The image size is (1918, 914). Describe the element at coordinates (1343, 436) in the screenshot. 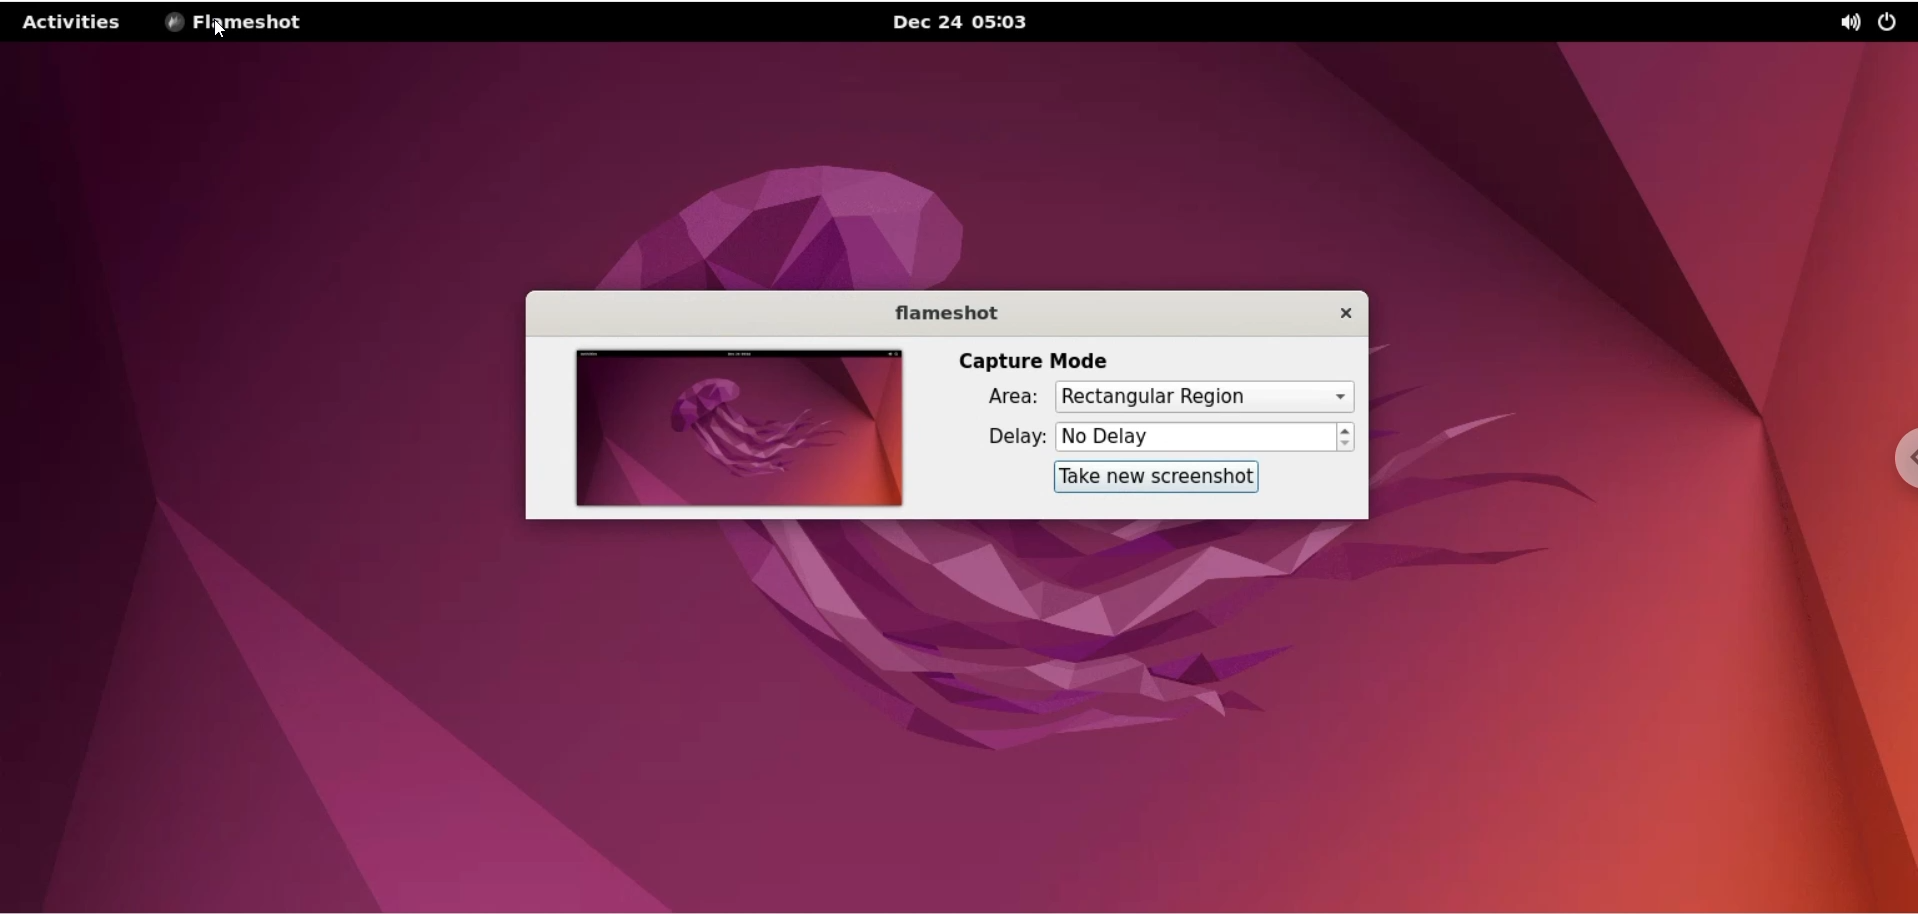

I see `increment or decrement delay` at that location.